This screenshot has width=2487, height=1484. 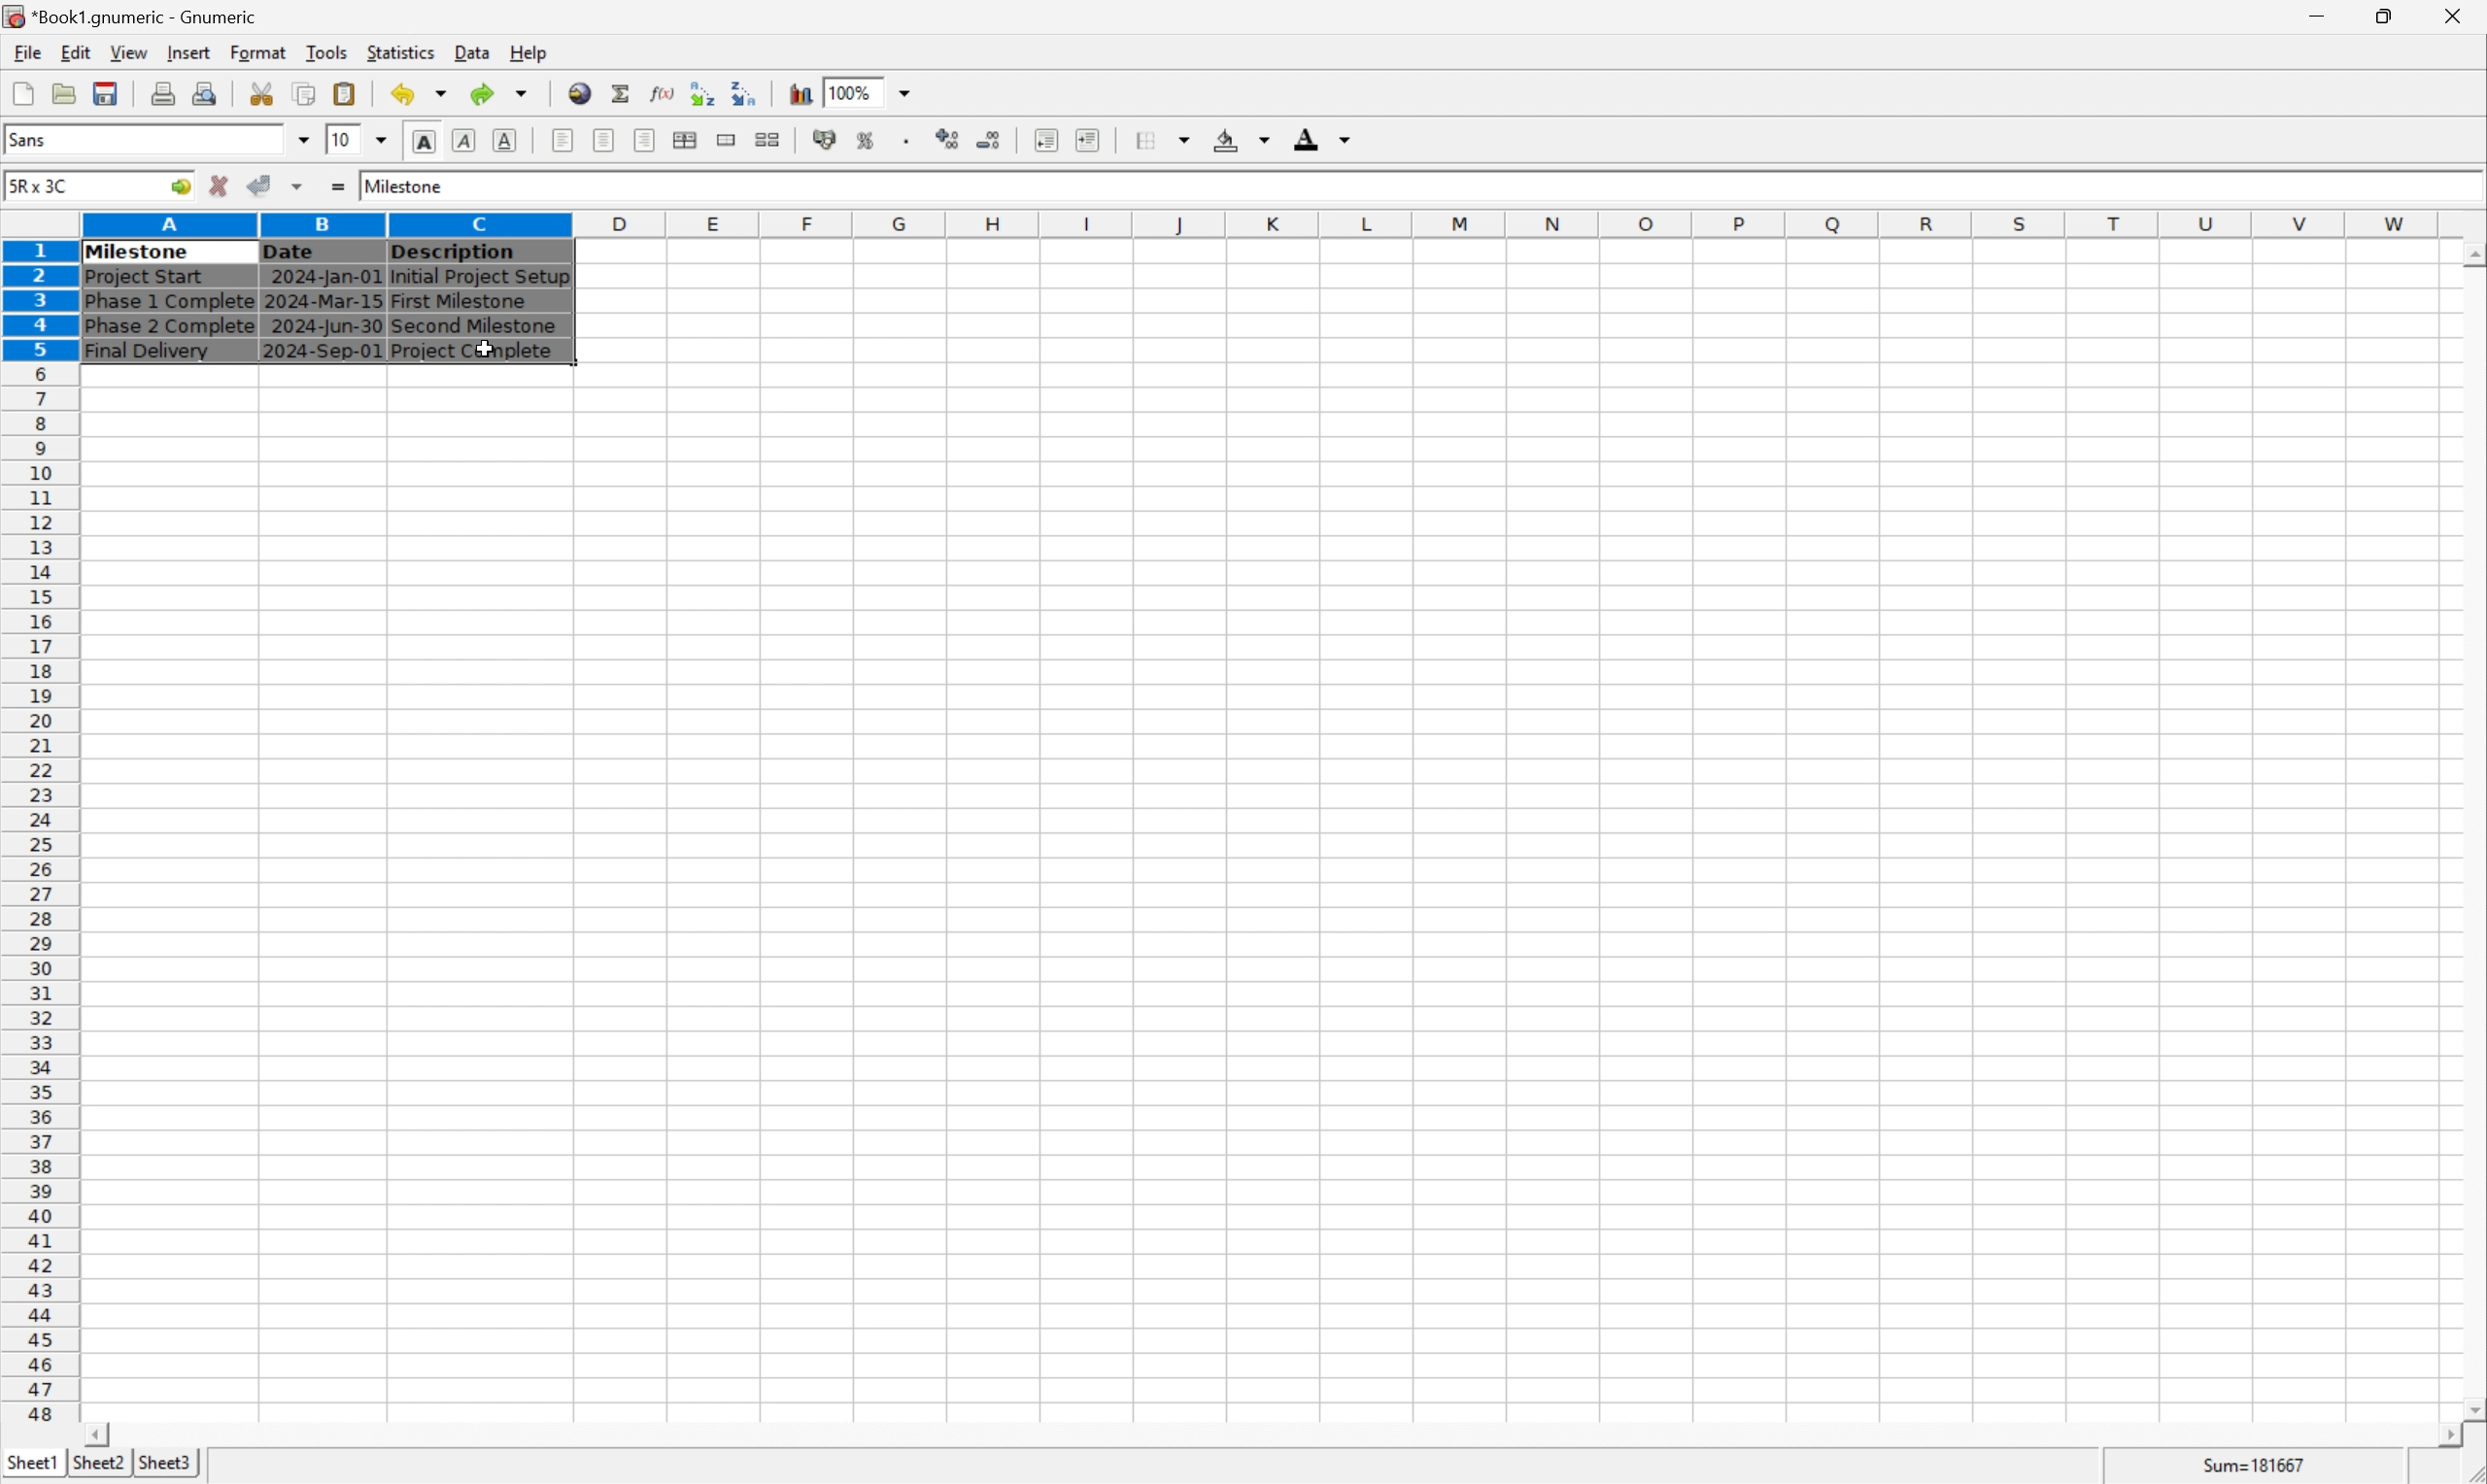 What do you see at coordinates (505, 140) in the screenshot?
I see `underline` at bounding box center [505, 140].